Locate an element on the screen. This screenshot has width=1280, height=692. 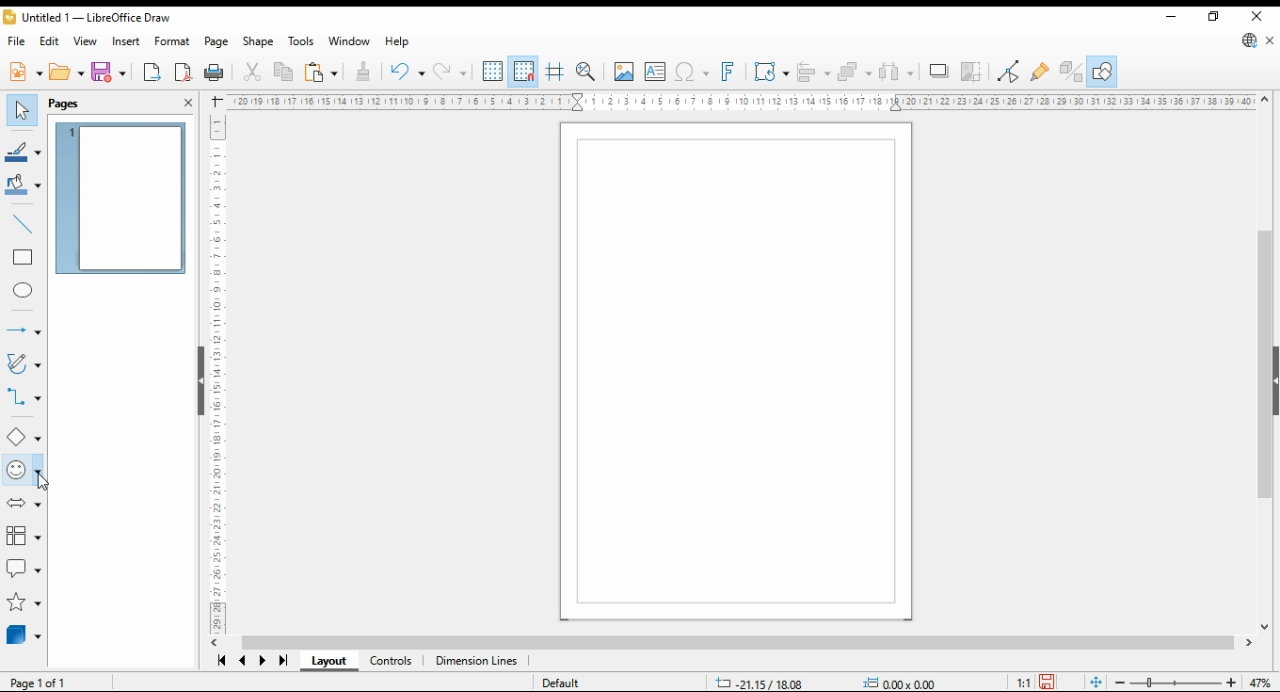
copy is located at coordinates (283, 73).